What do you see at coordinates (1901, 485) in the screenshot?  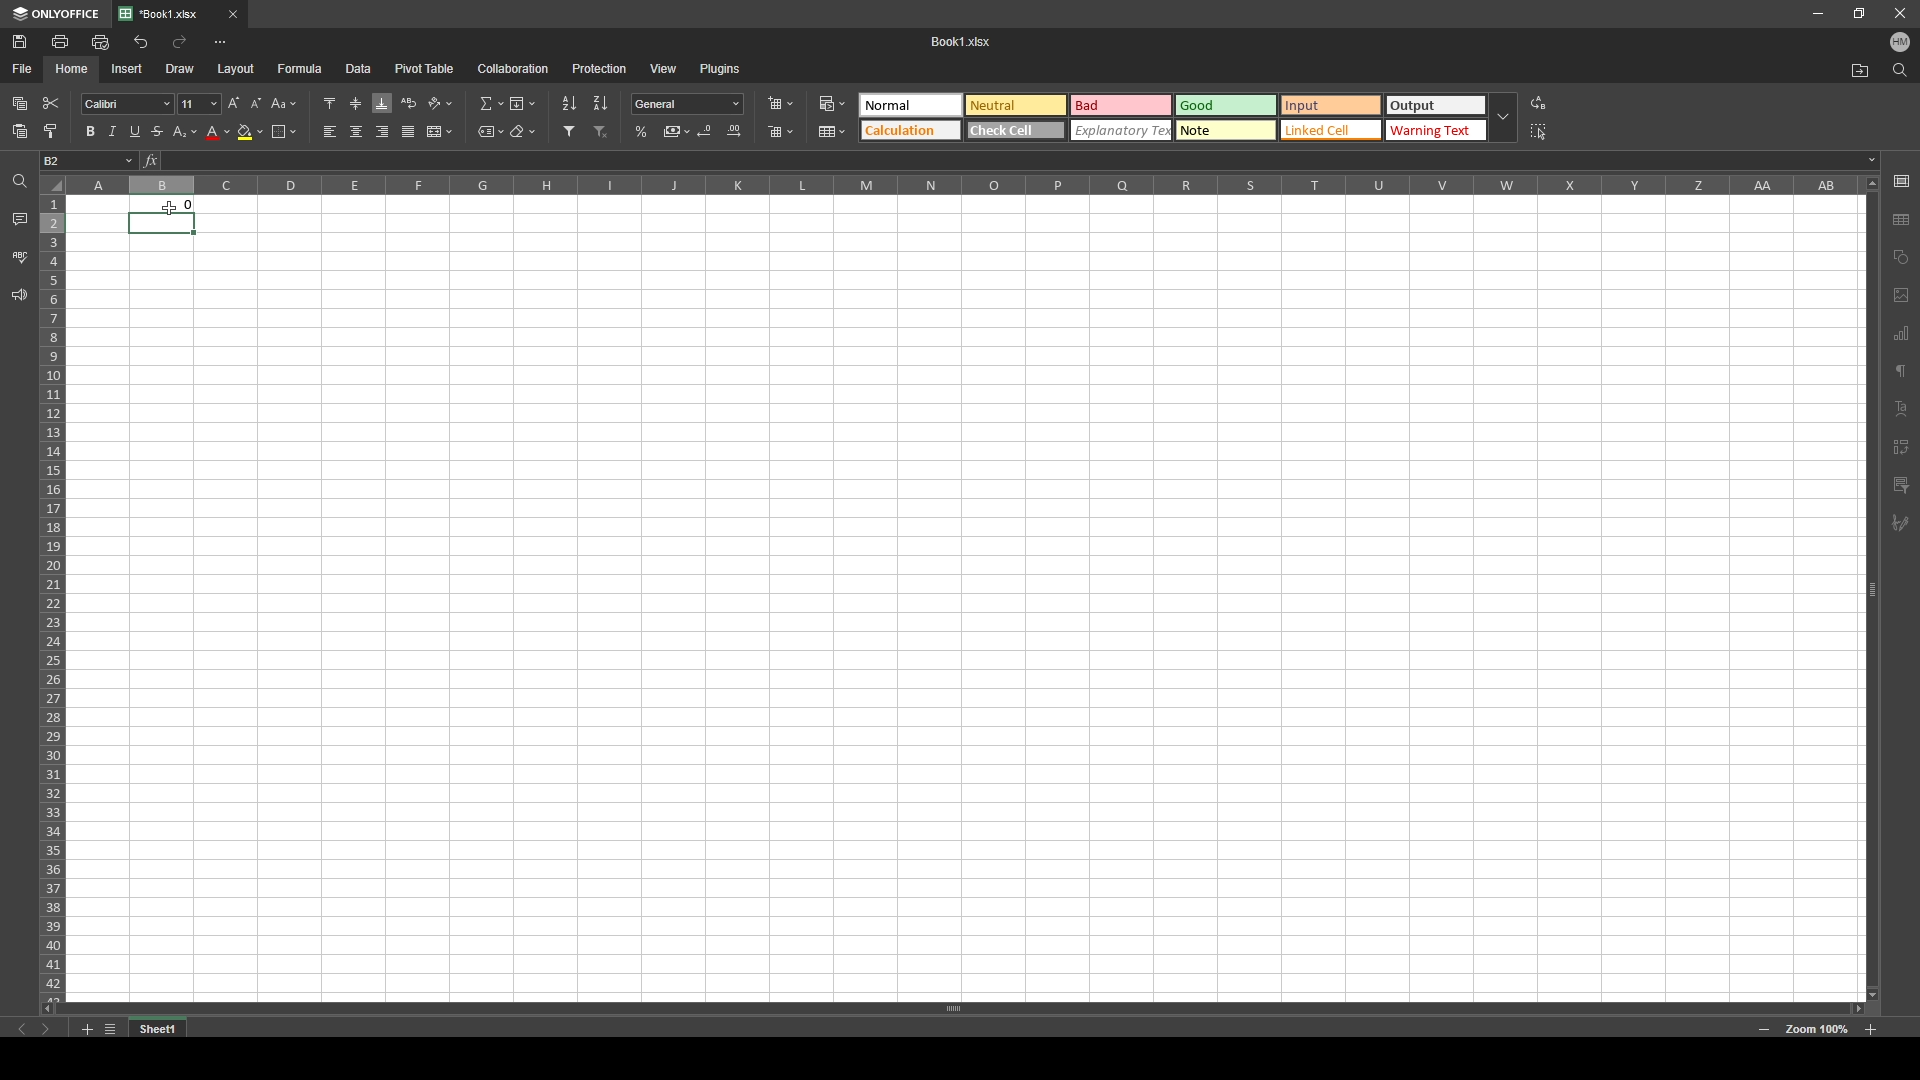 I see `filter` at bounding box center [1901, 485].